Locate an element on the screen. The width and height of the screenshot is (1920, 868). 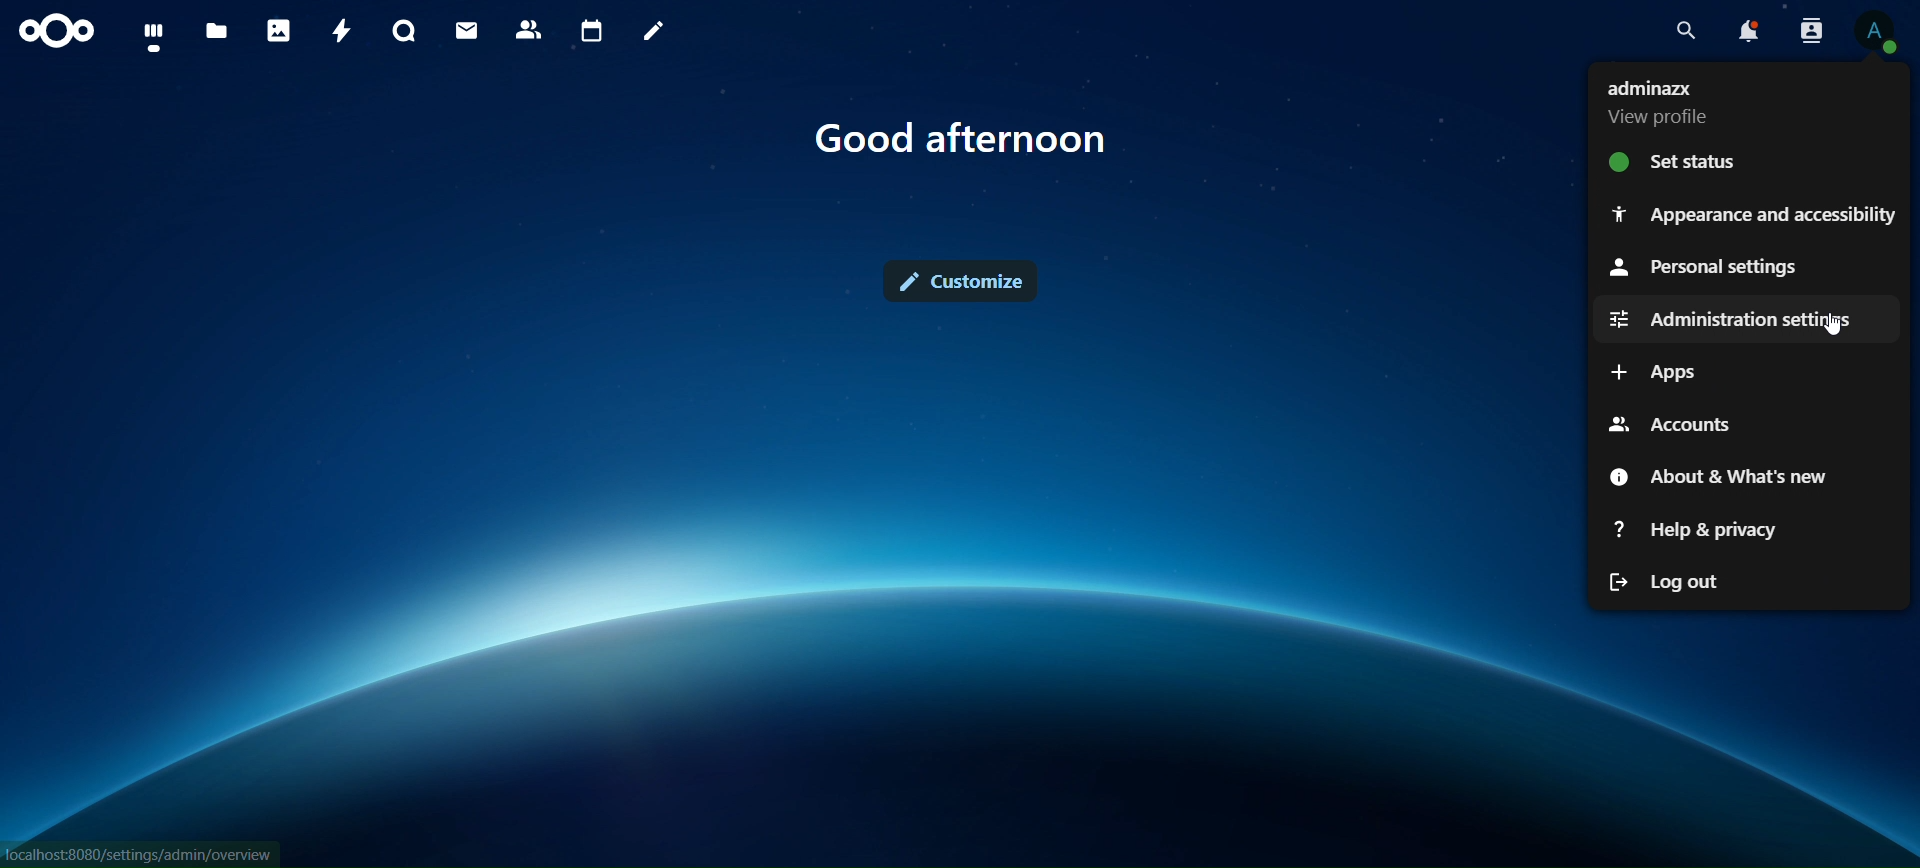
photos is located at coordinates (278, 30).